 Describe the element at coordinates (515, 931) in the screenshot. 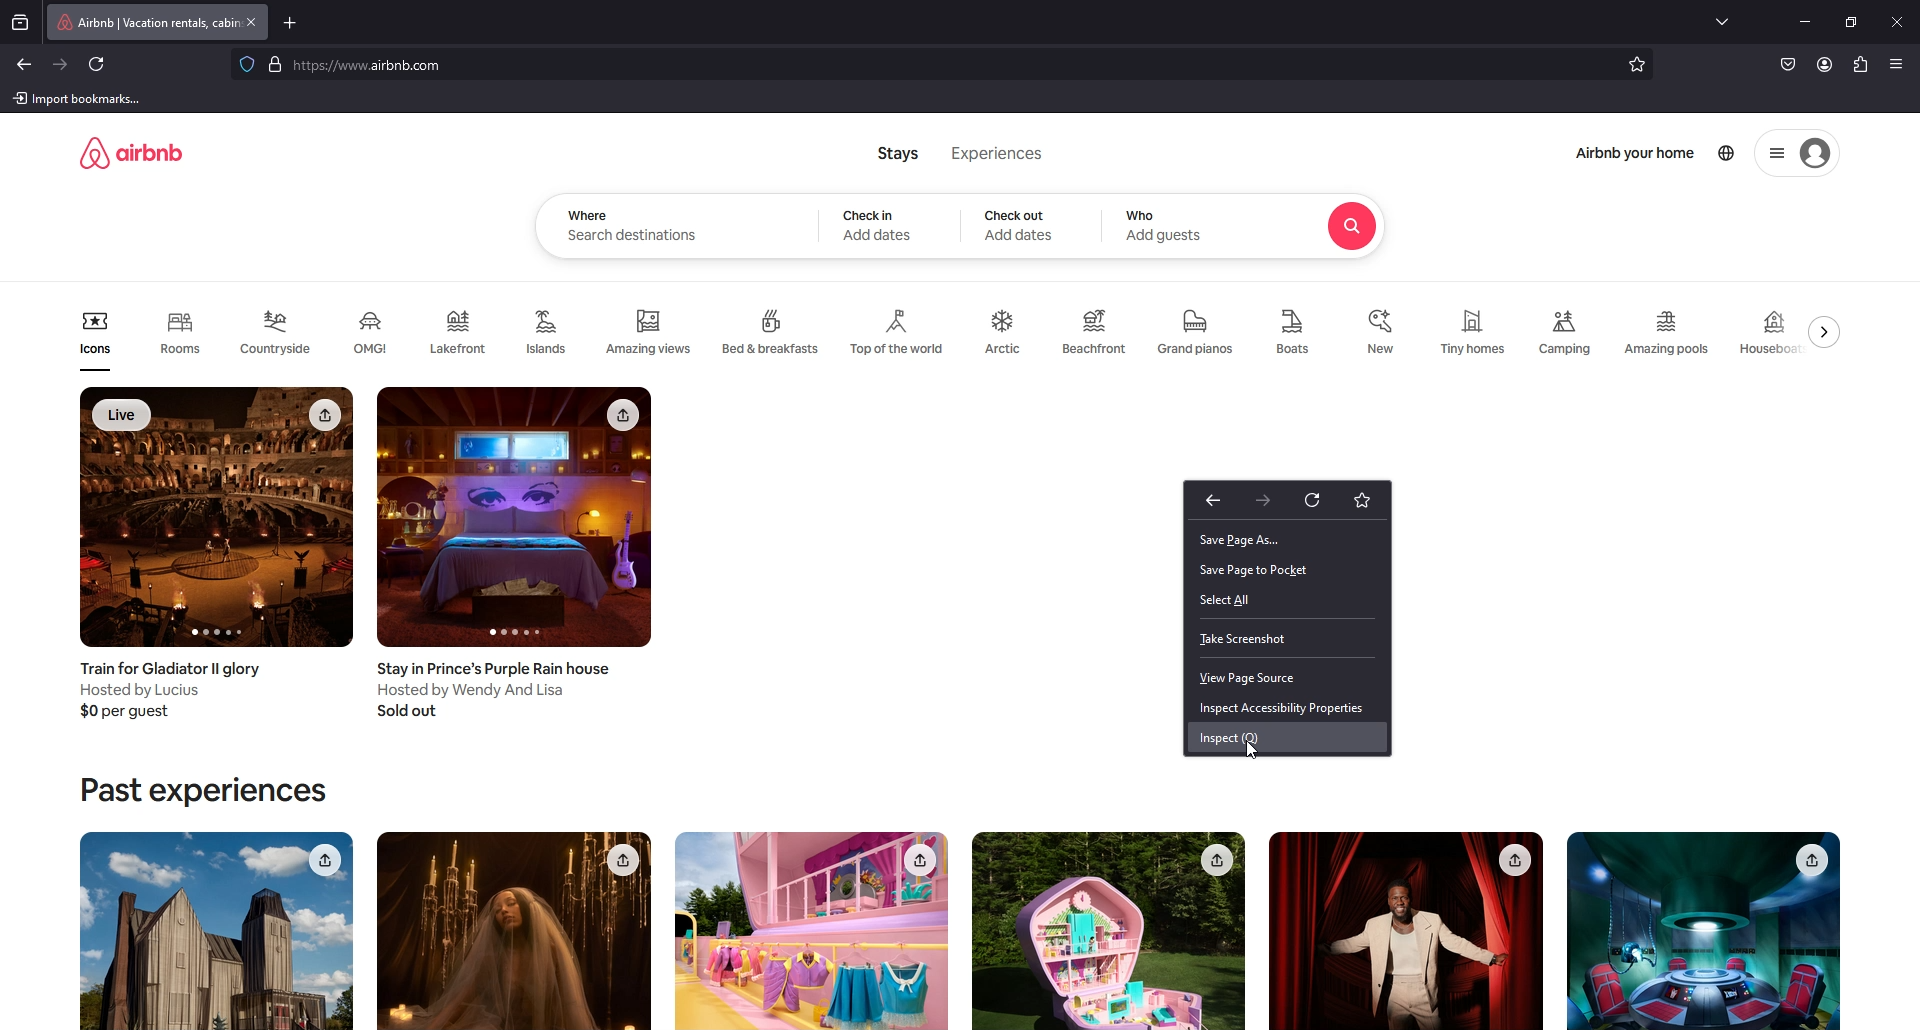

I see `image` at that location.